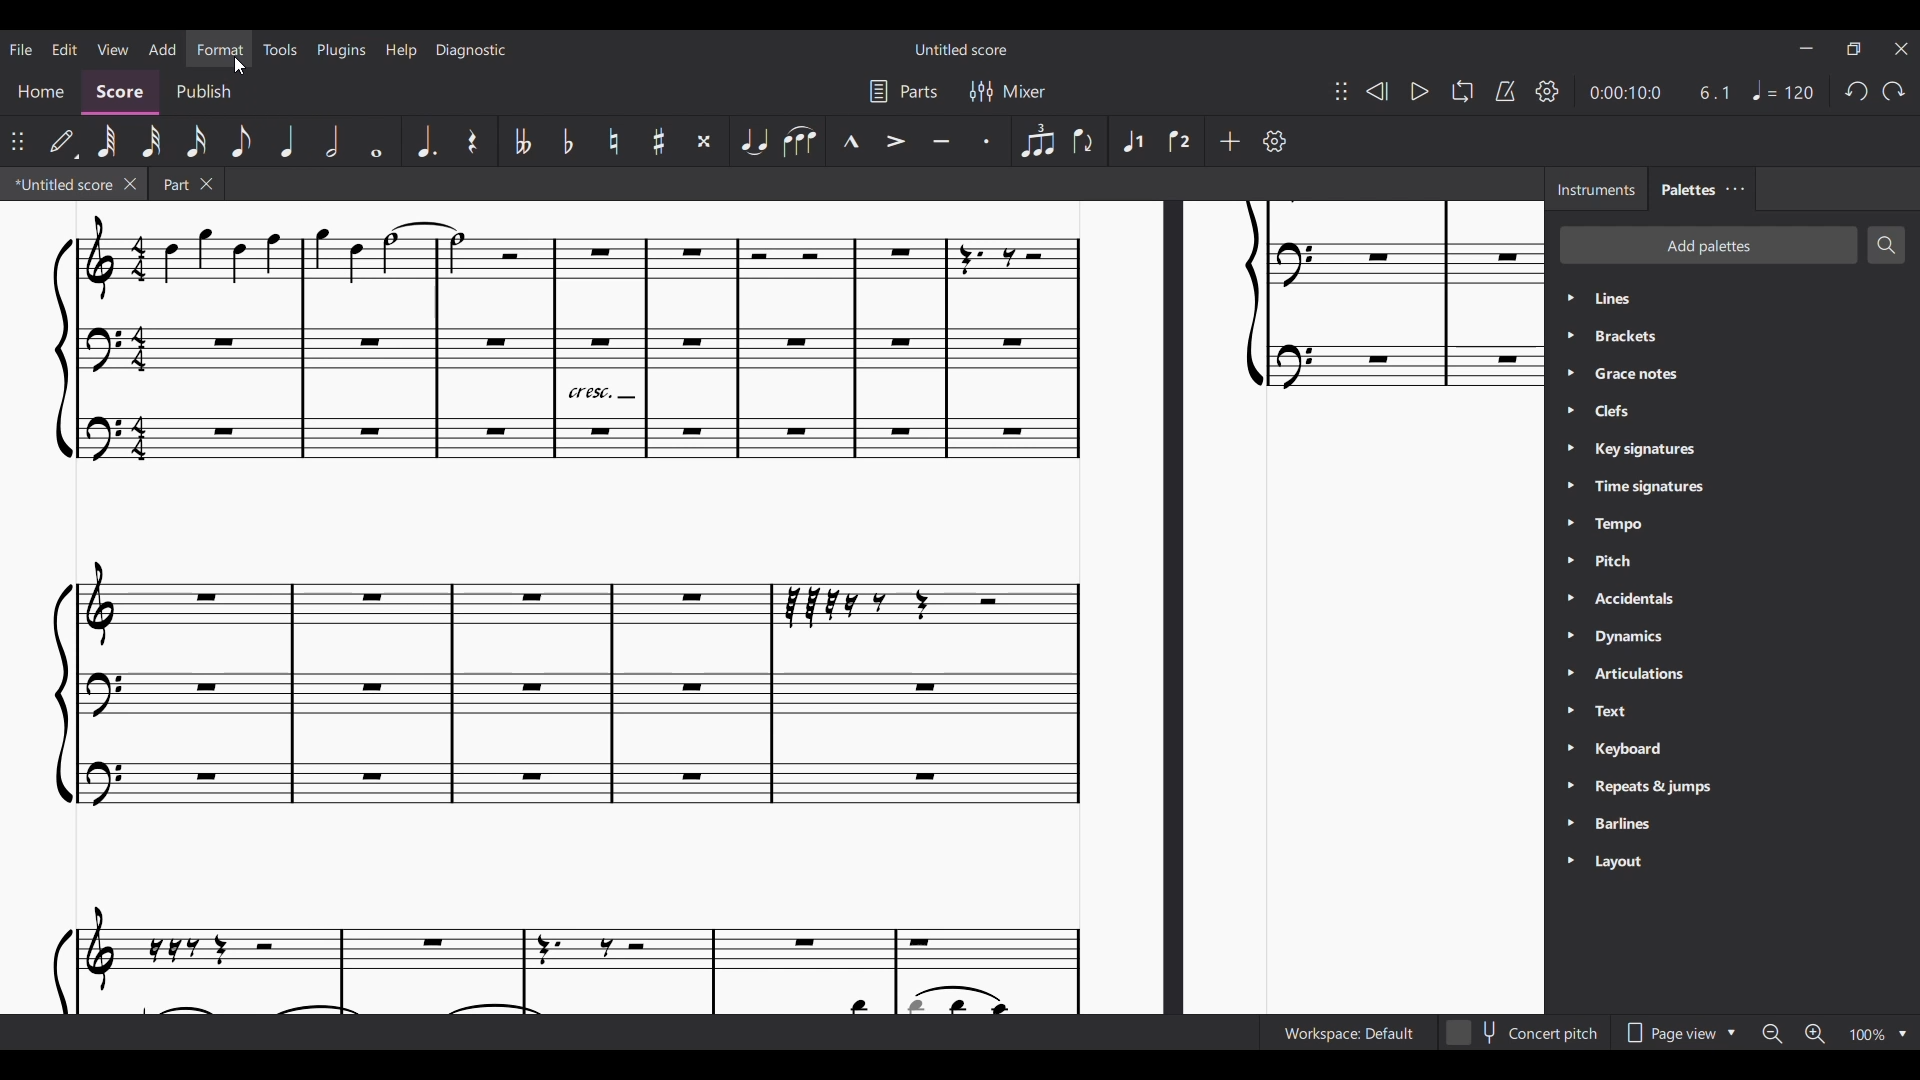 This screenshot has height=1080, width=1920. I want to click on Whole note, so click(376, 141).